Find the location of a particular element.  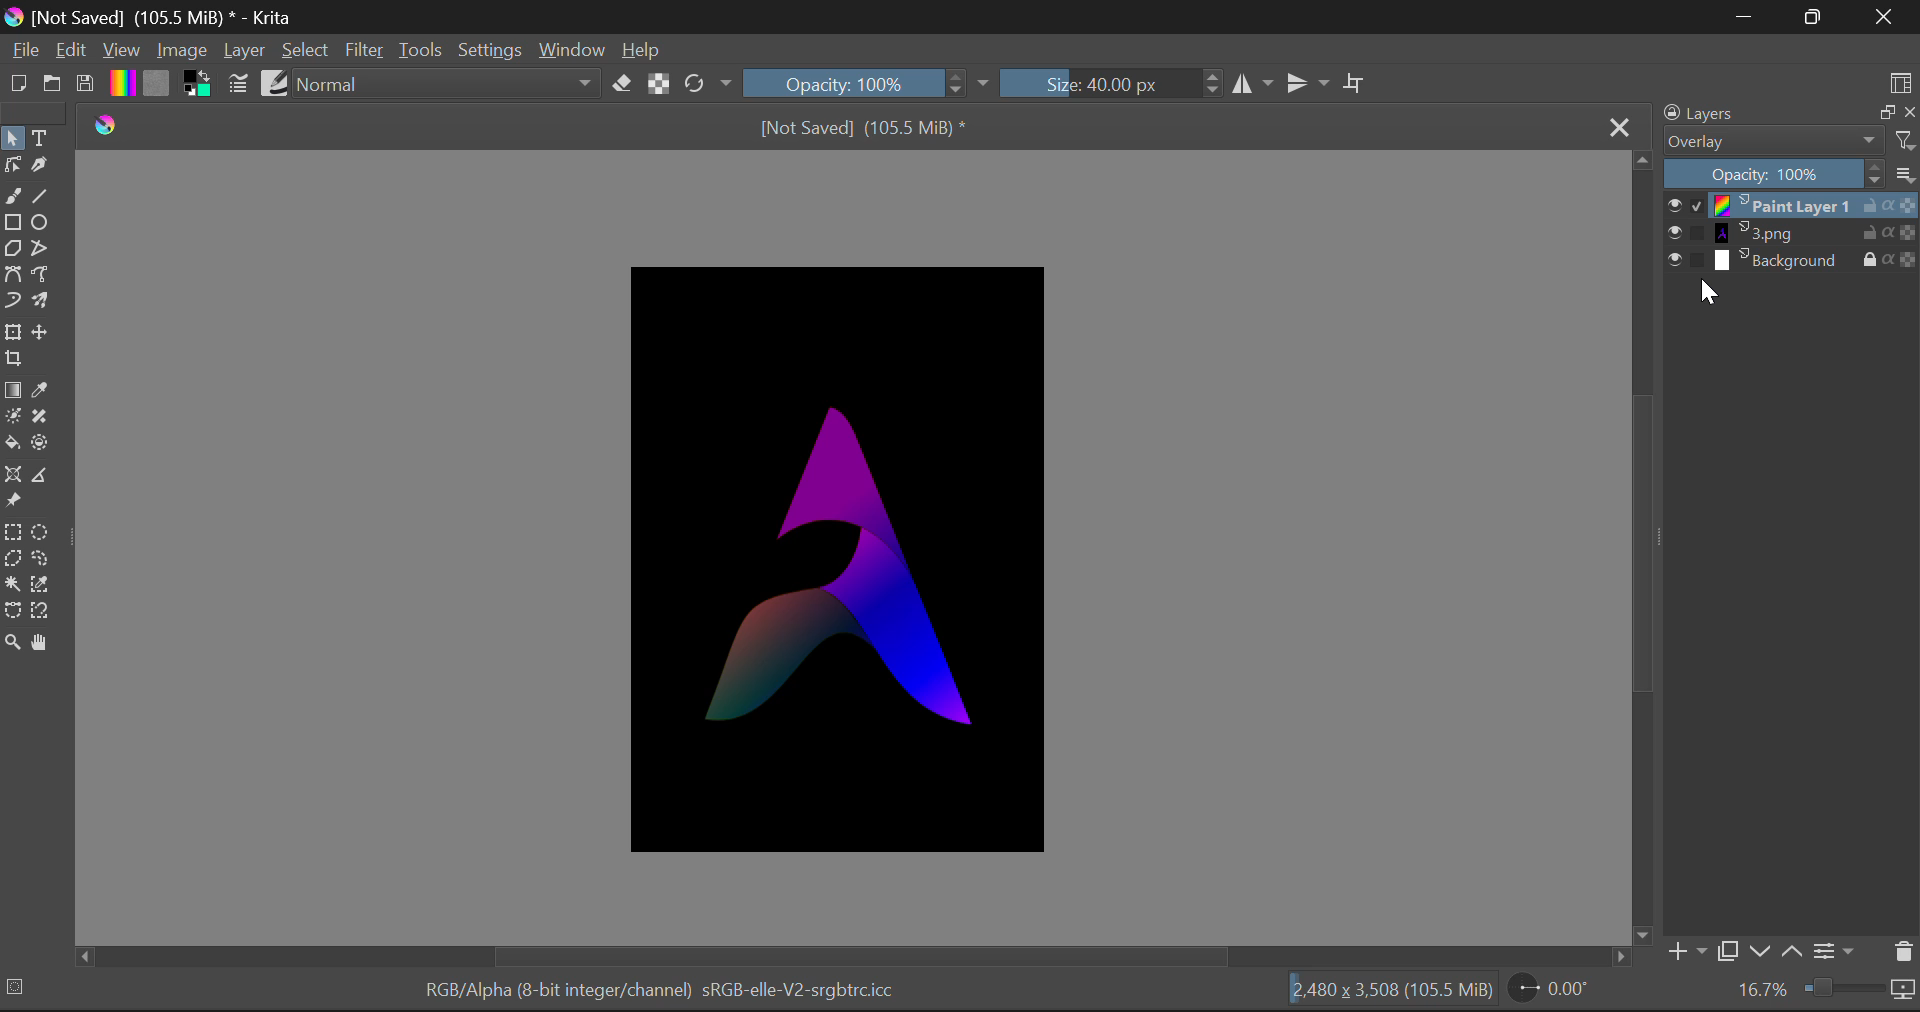

Image is located at coordinates (184, 53).